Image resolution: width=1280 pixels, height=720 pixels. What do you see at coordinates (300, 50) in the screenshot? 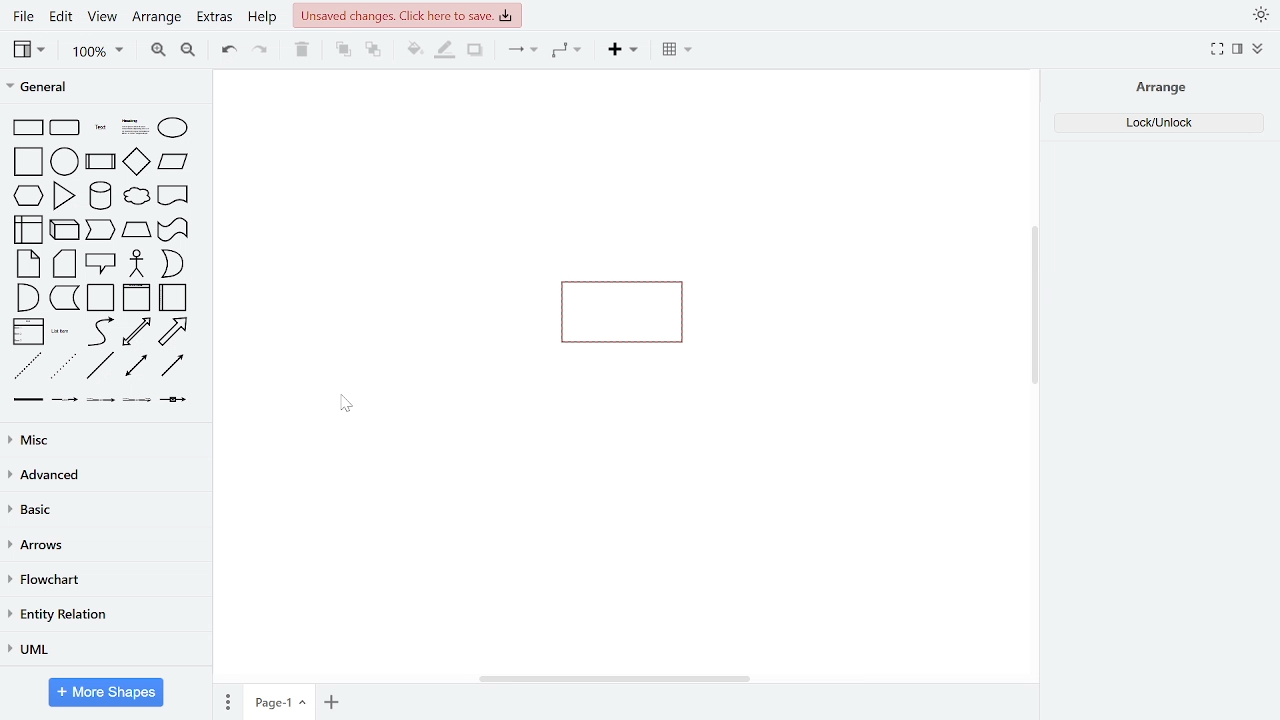
I see `delete` at bounding box center [300, 50].